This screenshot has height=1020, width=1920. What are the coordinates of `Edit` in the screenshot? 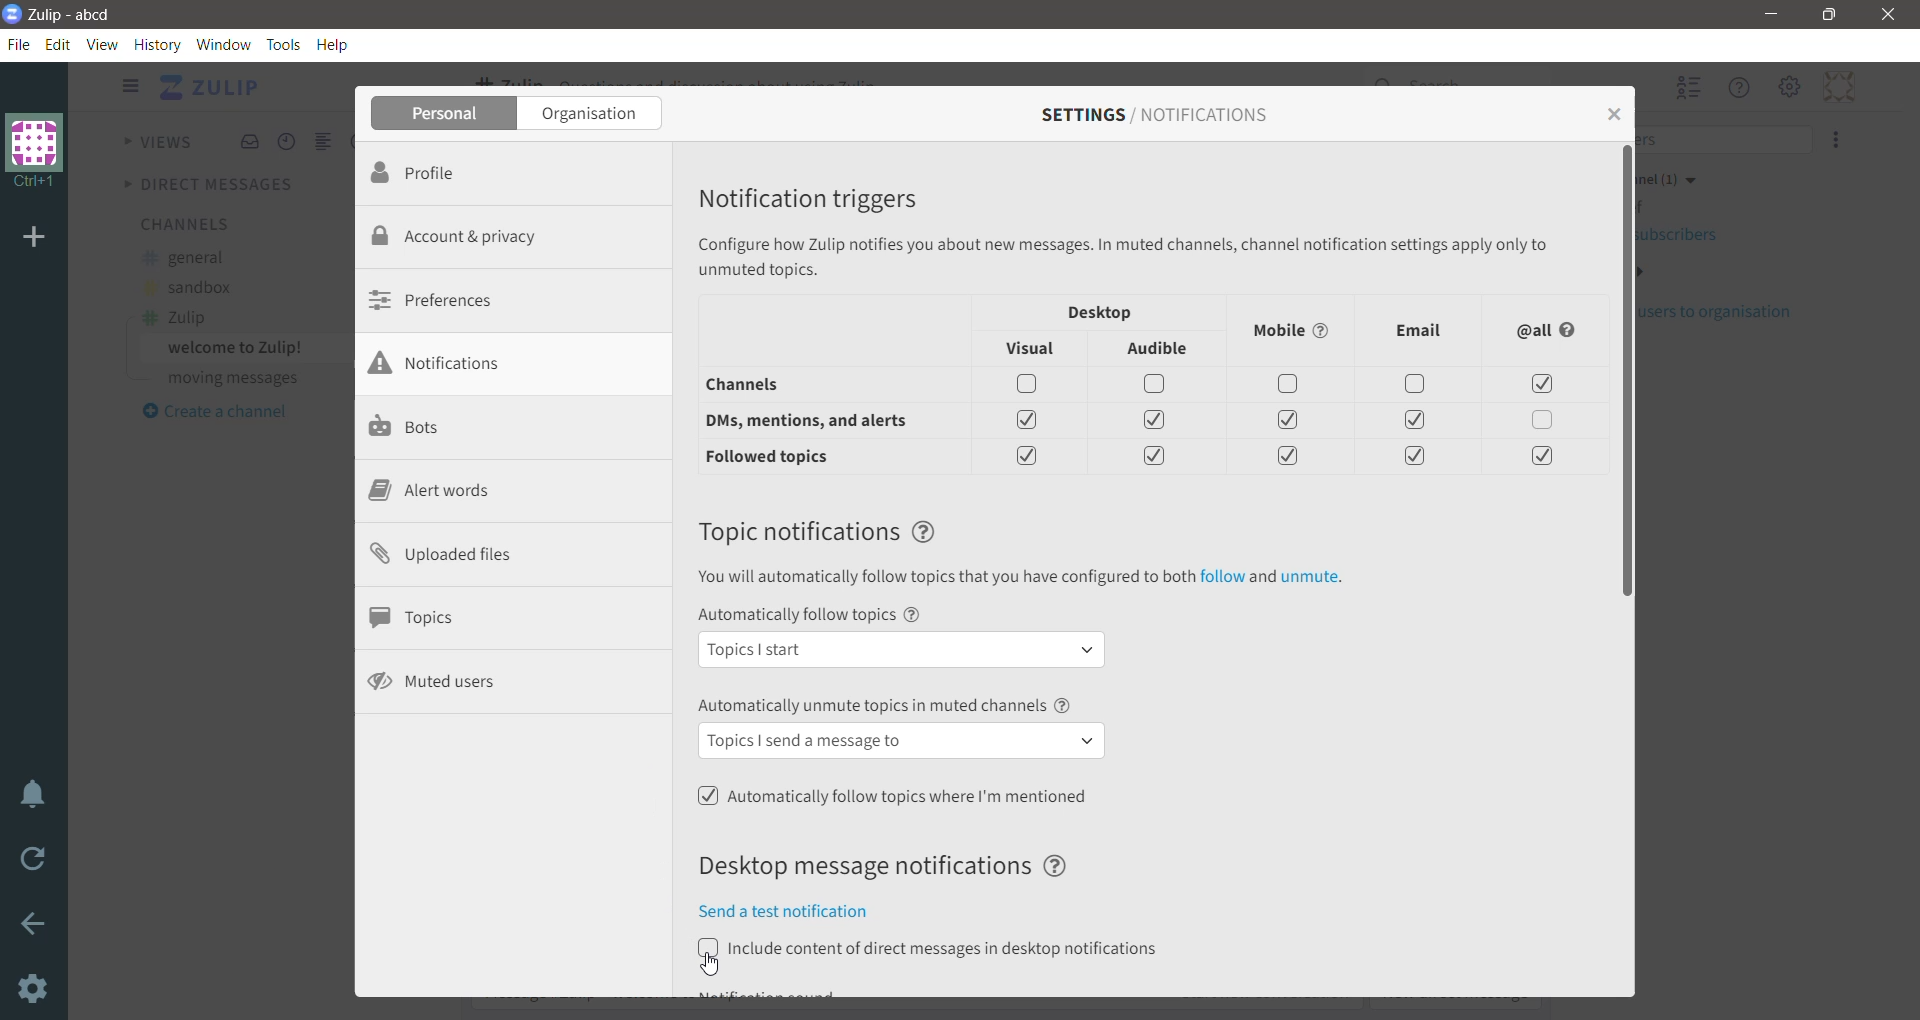 It's located at (61, 45).